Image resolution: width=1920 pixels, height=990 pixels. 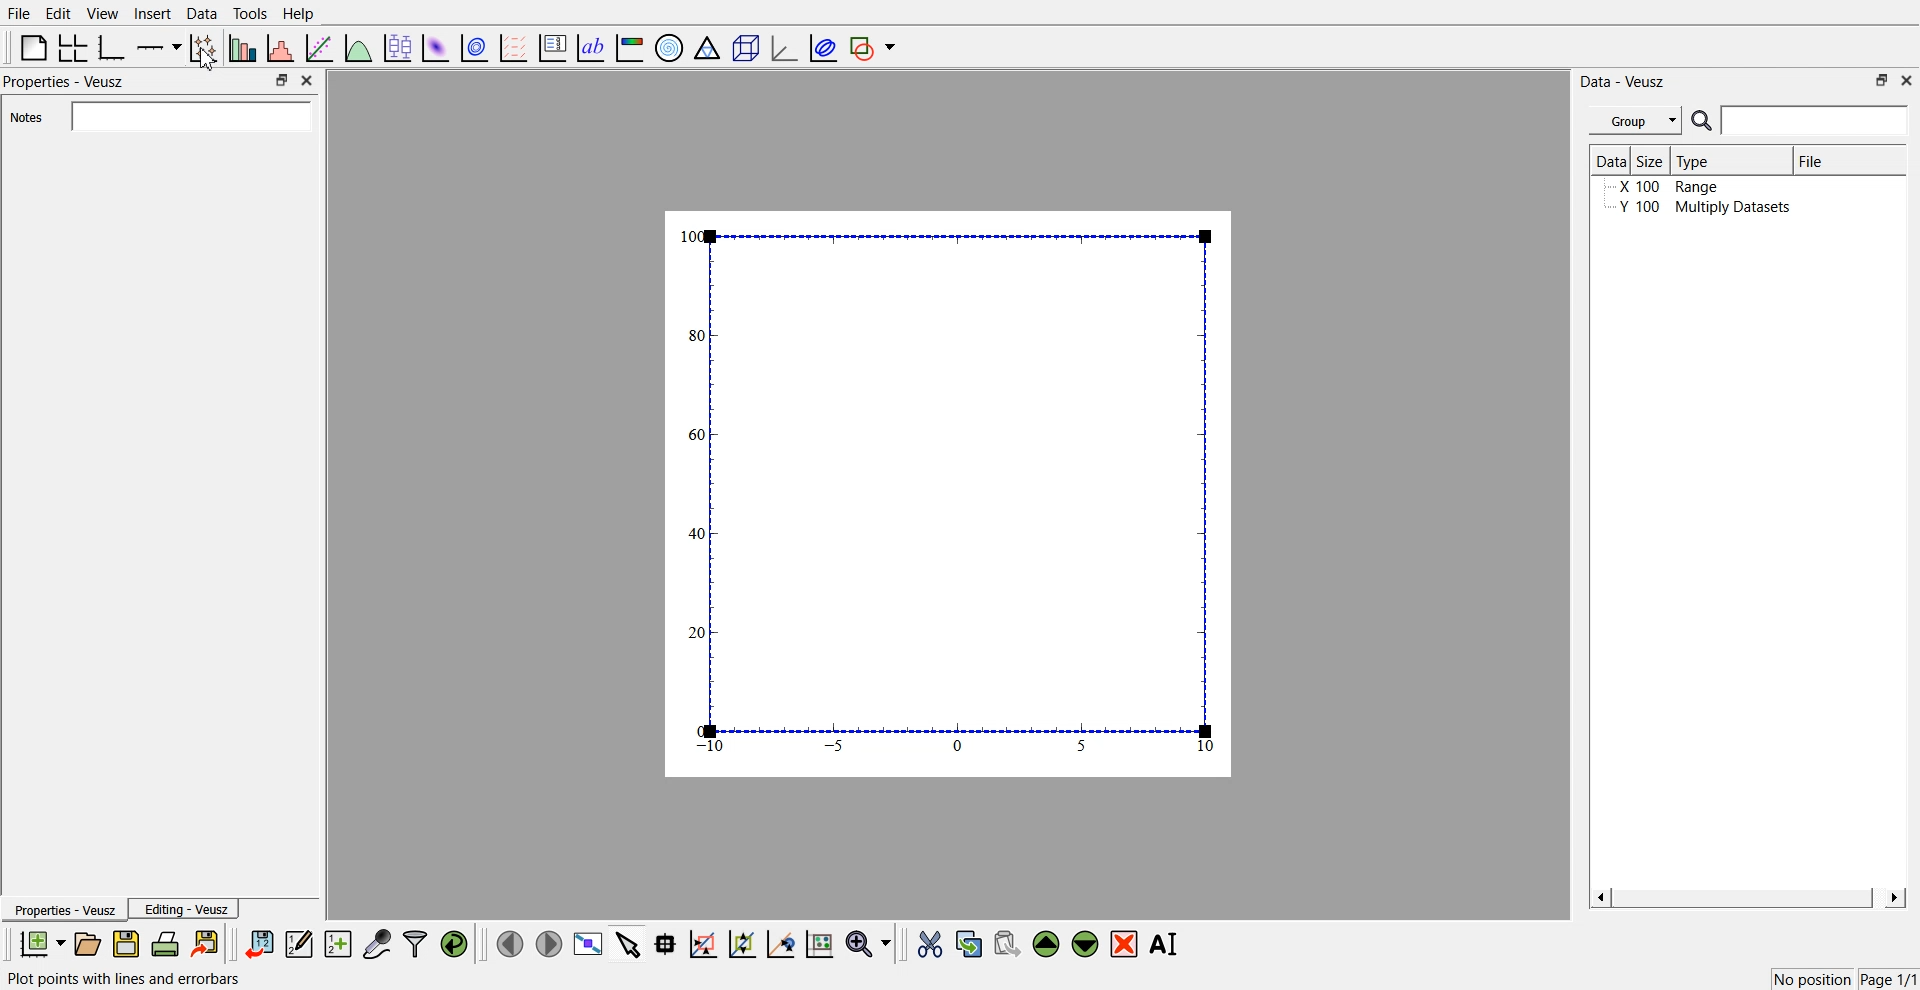 What do you see at coordinates (1882, 80) in the screenshot?
I see `minimise or maximise` at bounding box center [1882, 80].